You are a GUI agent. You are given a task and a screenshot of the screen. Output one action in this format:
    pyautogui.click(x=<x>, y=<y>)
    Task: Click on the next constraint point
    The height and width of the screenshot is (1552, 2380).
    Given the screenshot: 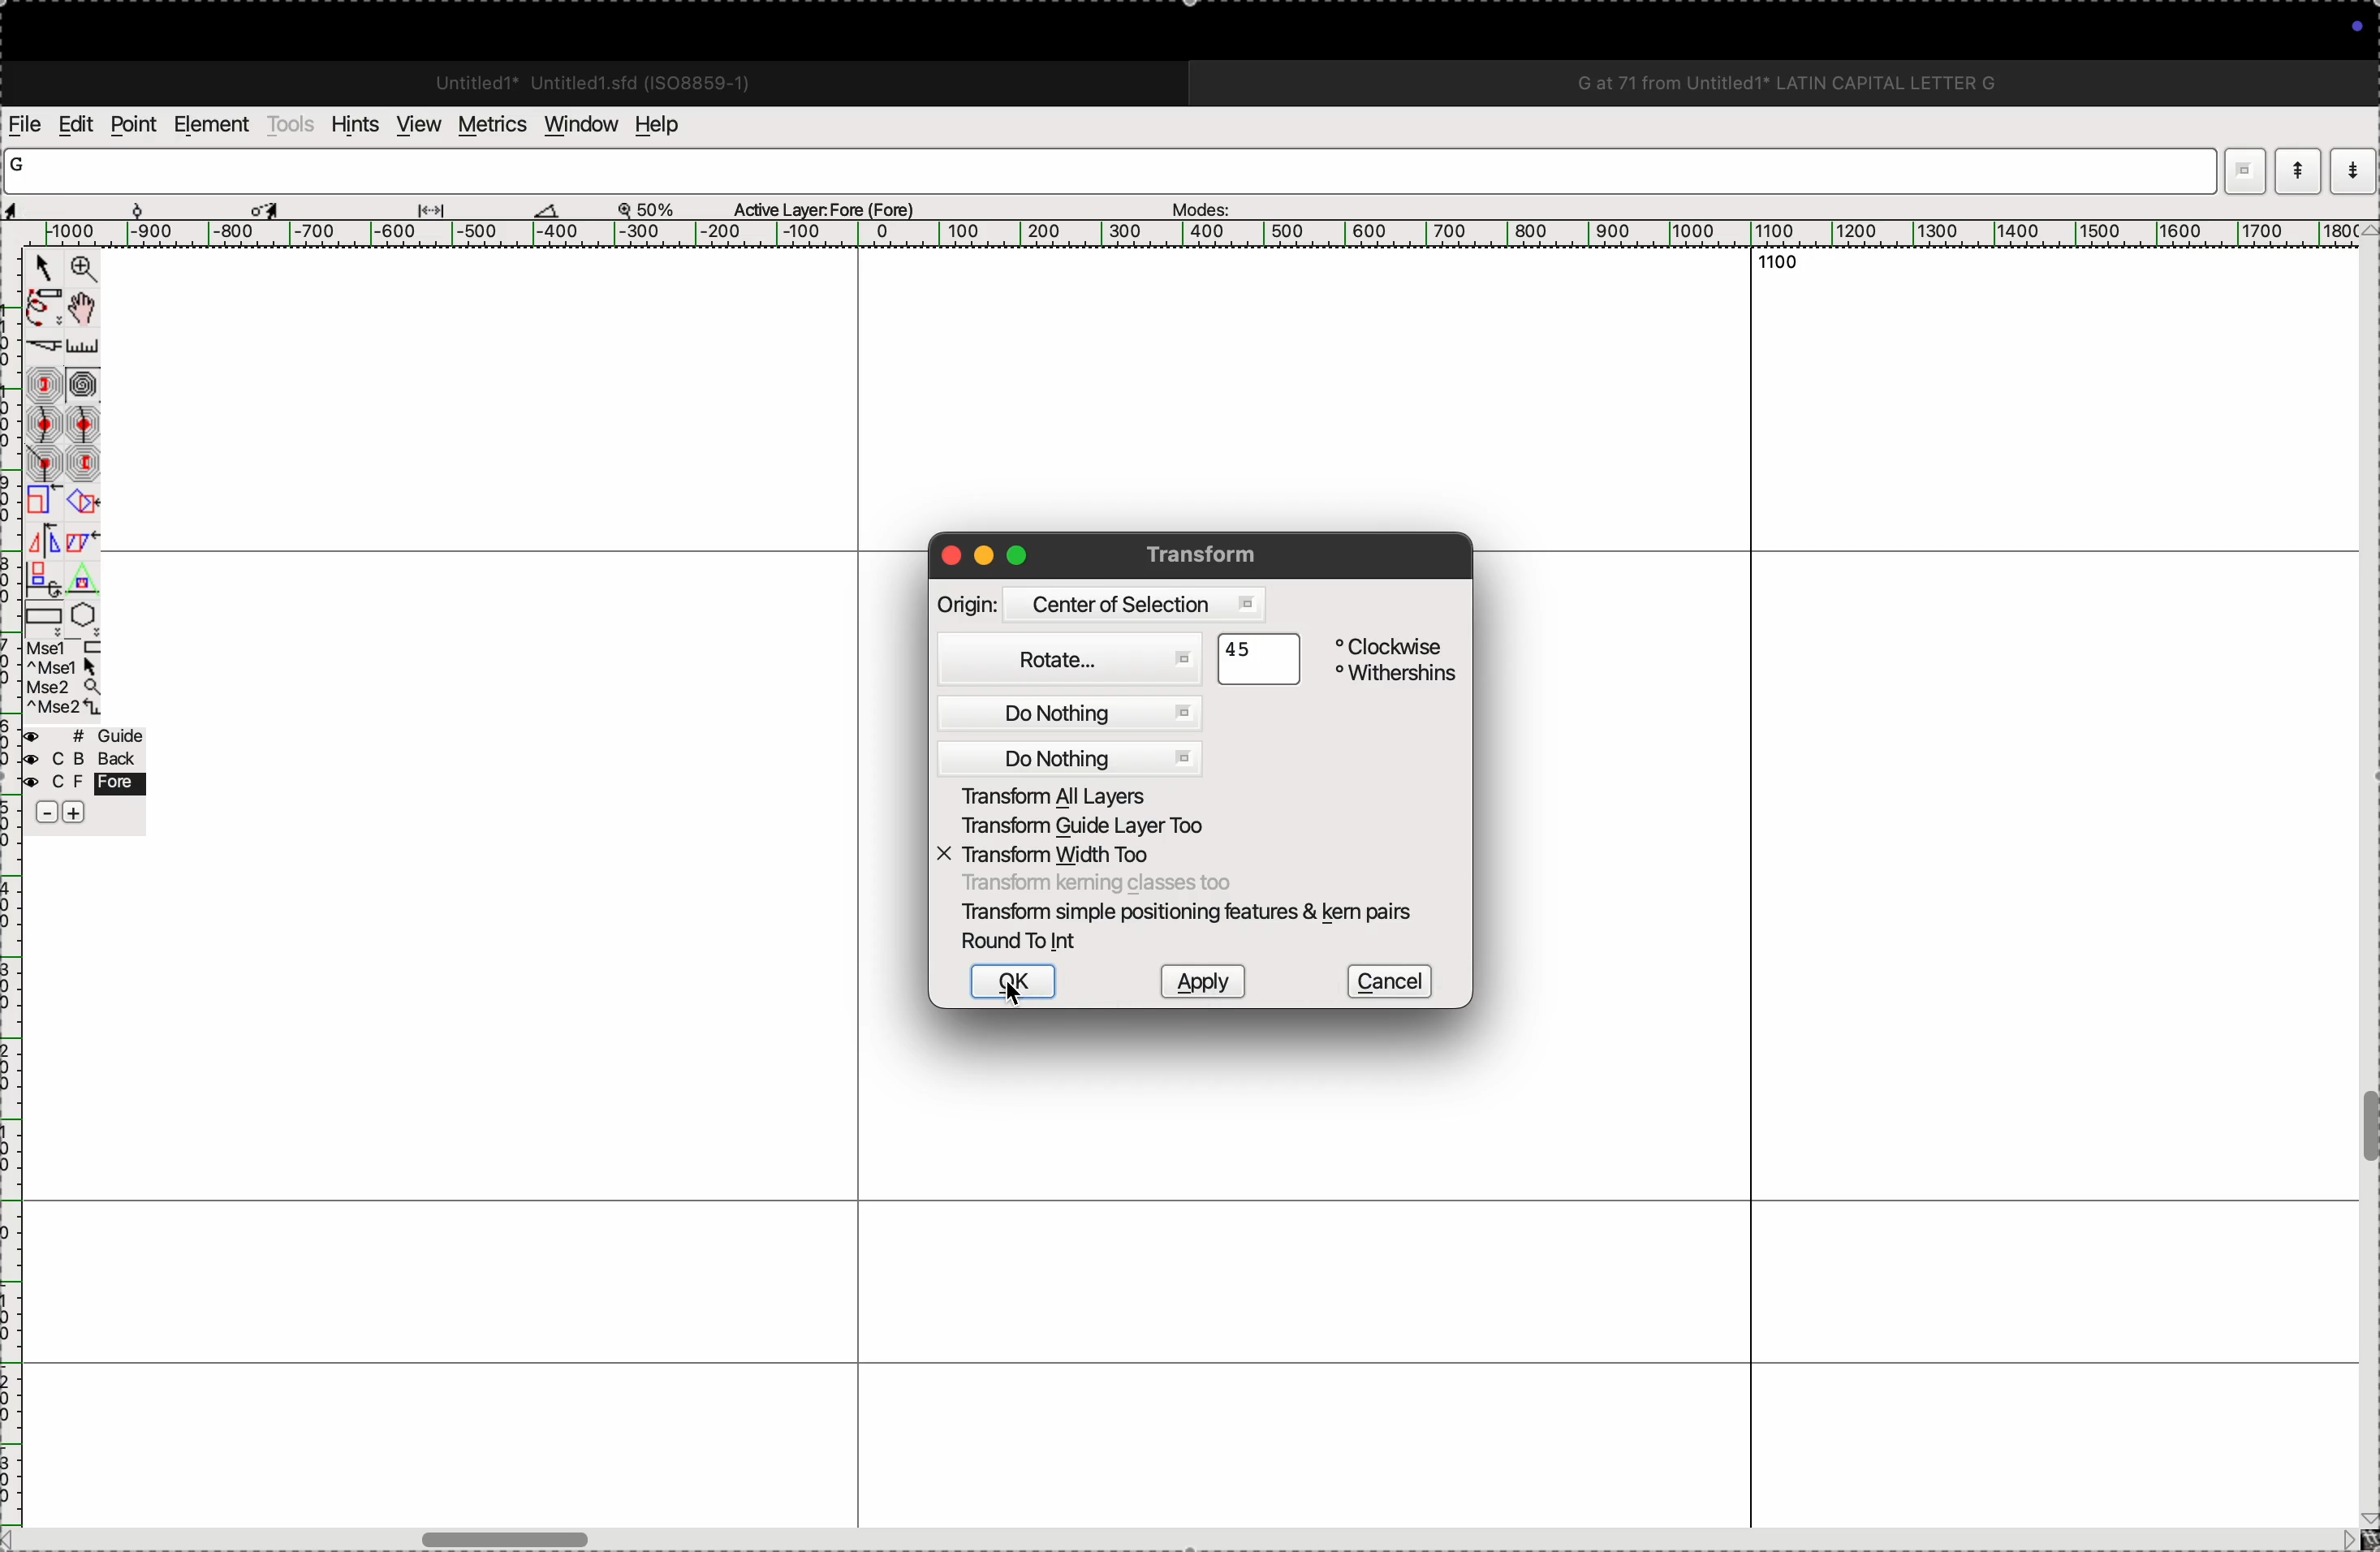 What is the action you would take?
    pyautogui.click(x=44, y=385)
    